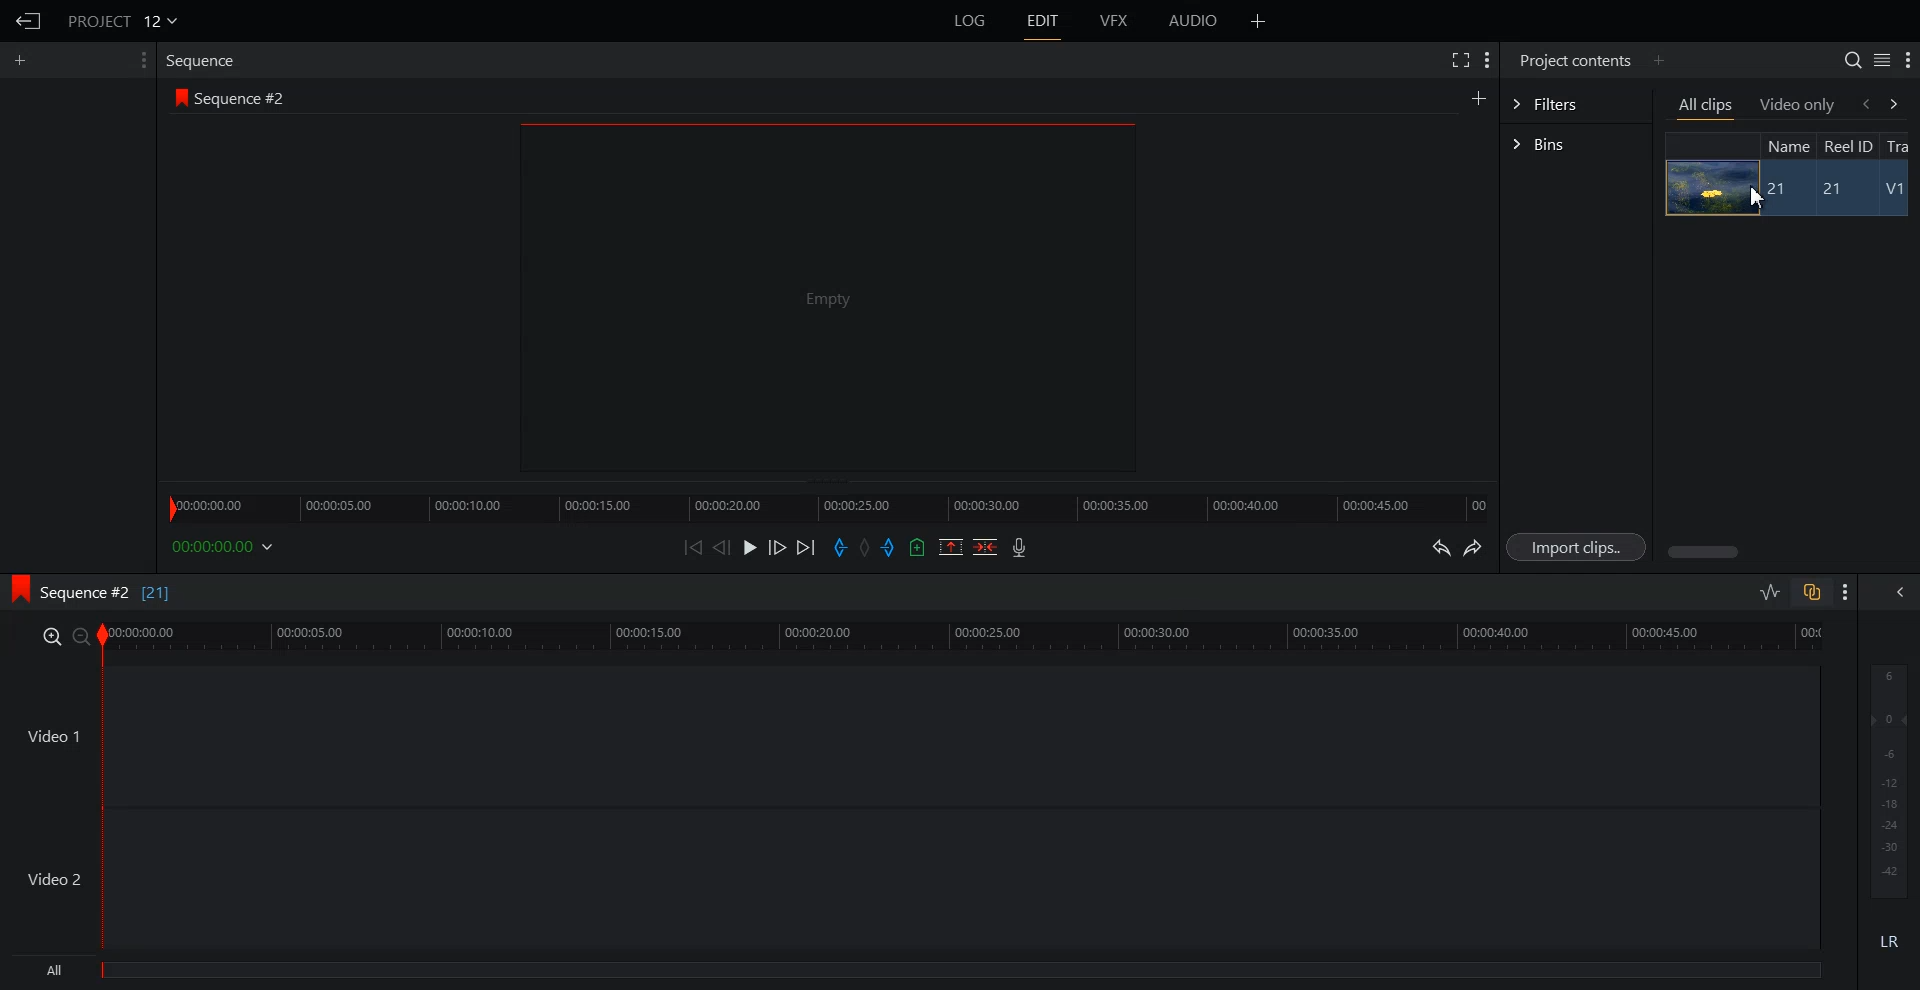 This screenshot has height=990, width=1920. Describe the element at coordinates (1706, 552) in the screenshot. I see `Horizontal scroll bar` at that location.